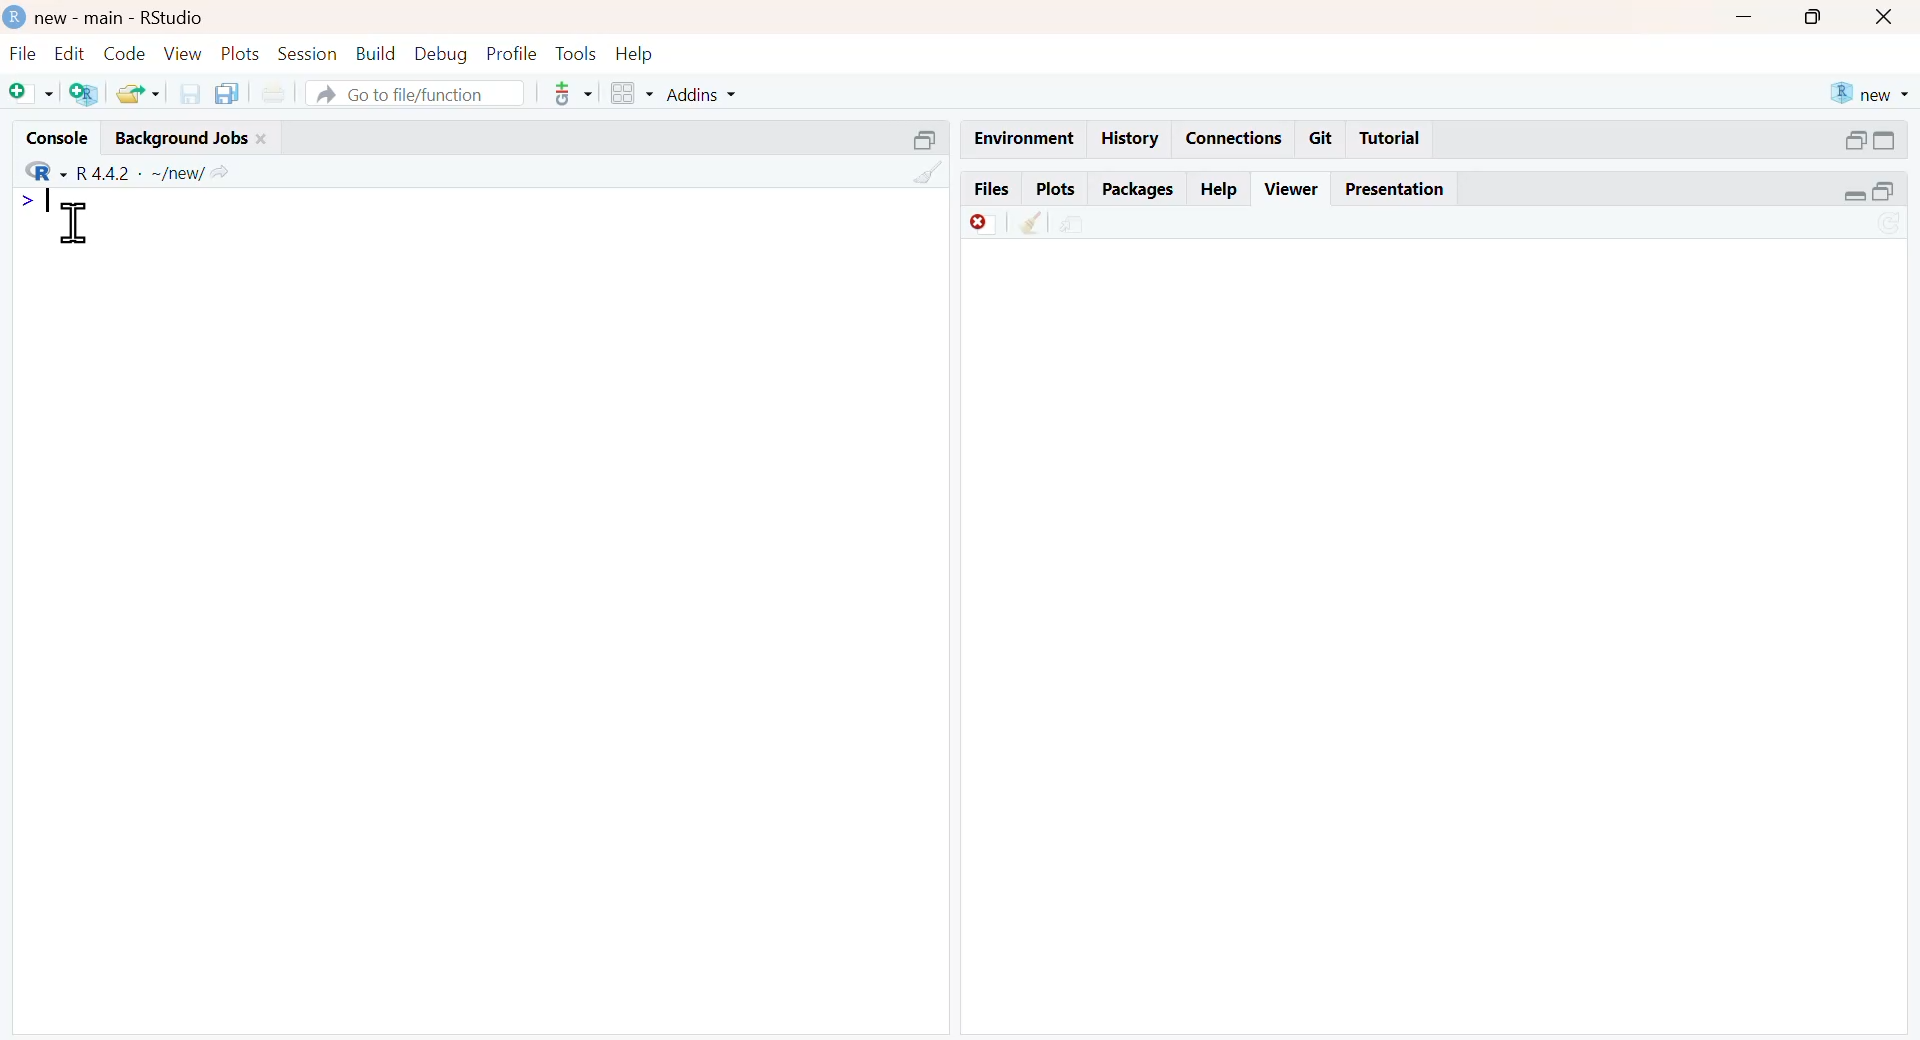 This screenshot has width=1920, height=1040. What do you see at coordinates (220, 170) in the screenshot?
I see `Share icon` at bounding box center [220, 170].